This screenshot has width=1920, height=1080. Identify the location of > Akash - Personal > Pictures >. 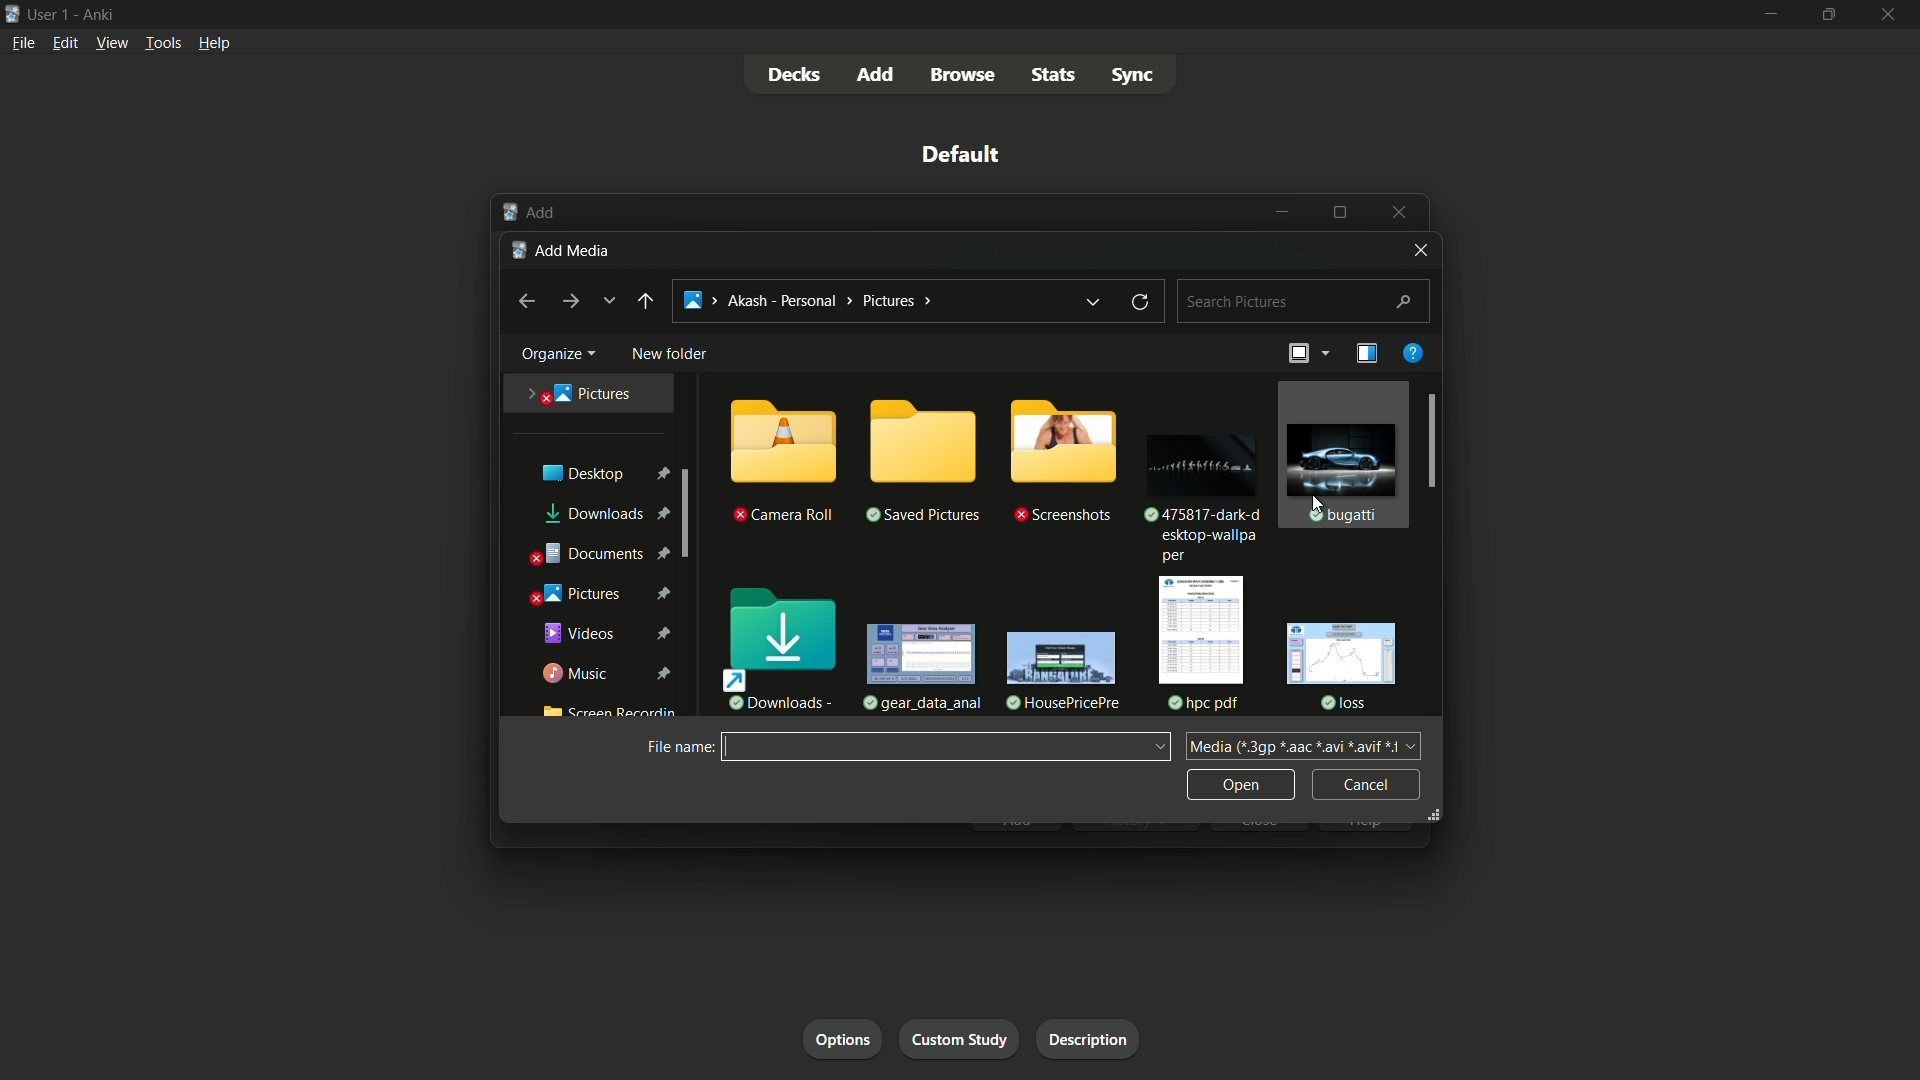
(808, 301).